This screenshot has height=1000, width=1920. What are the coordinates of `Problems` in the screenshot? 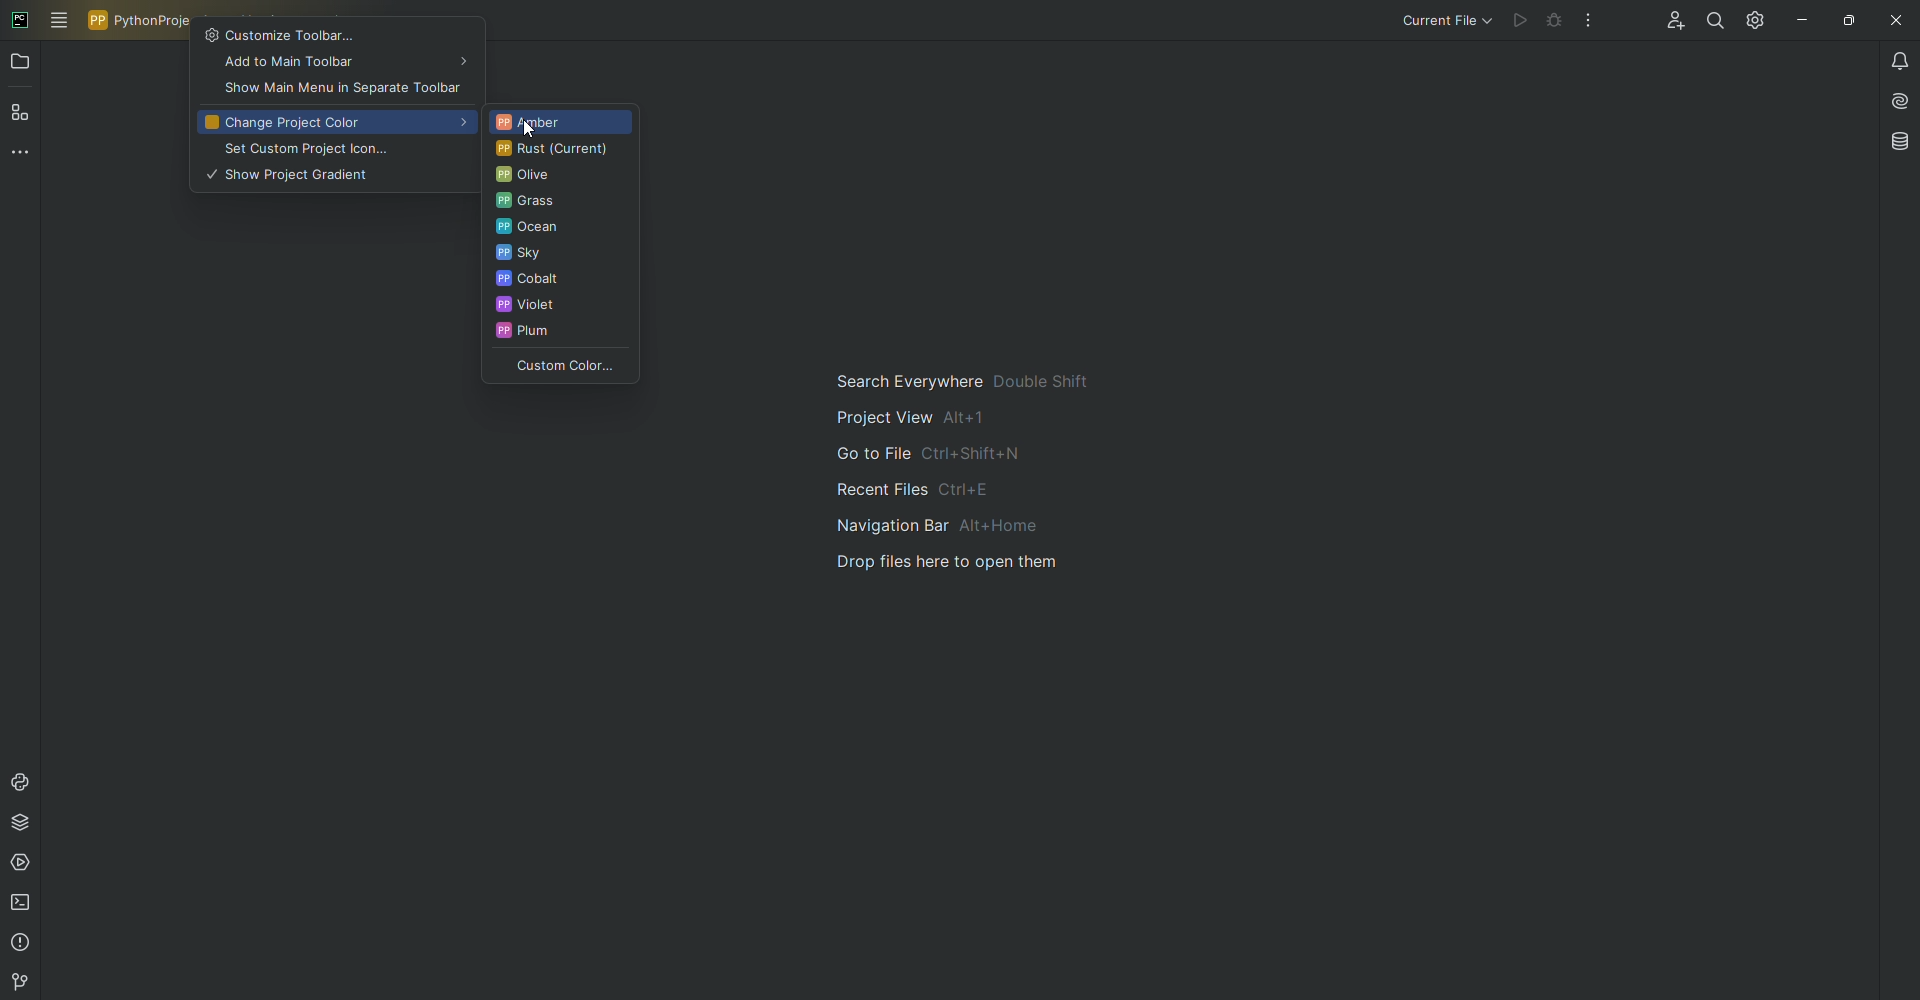 It's located at (21, 945).